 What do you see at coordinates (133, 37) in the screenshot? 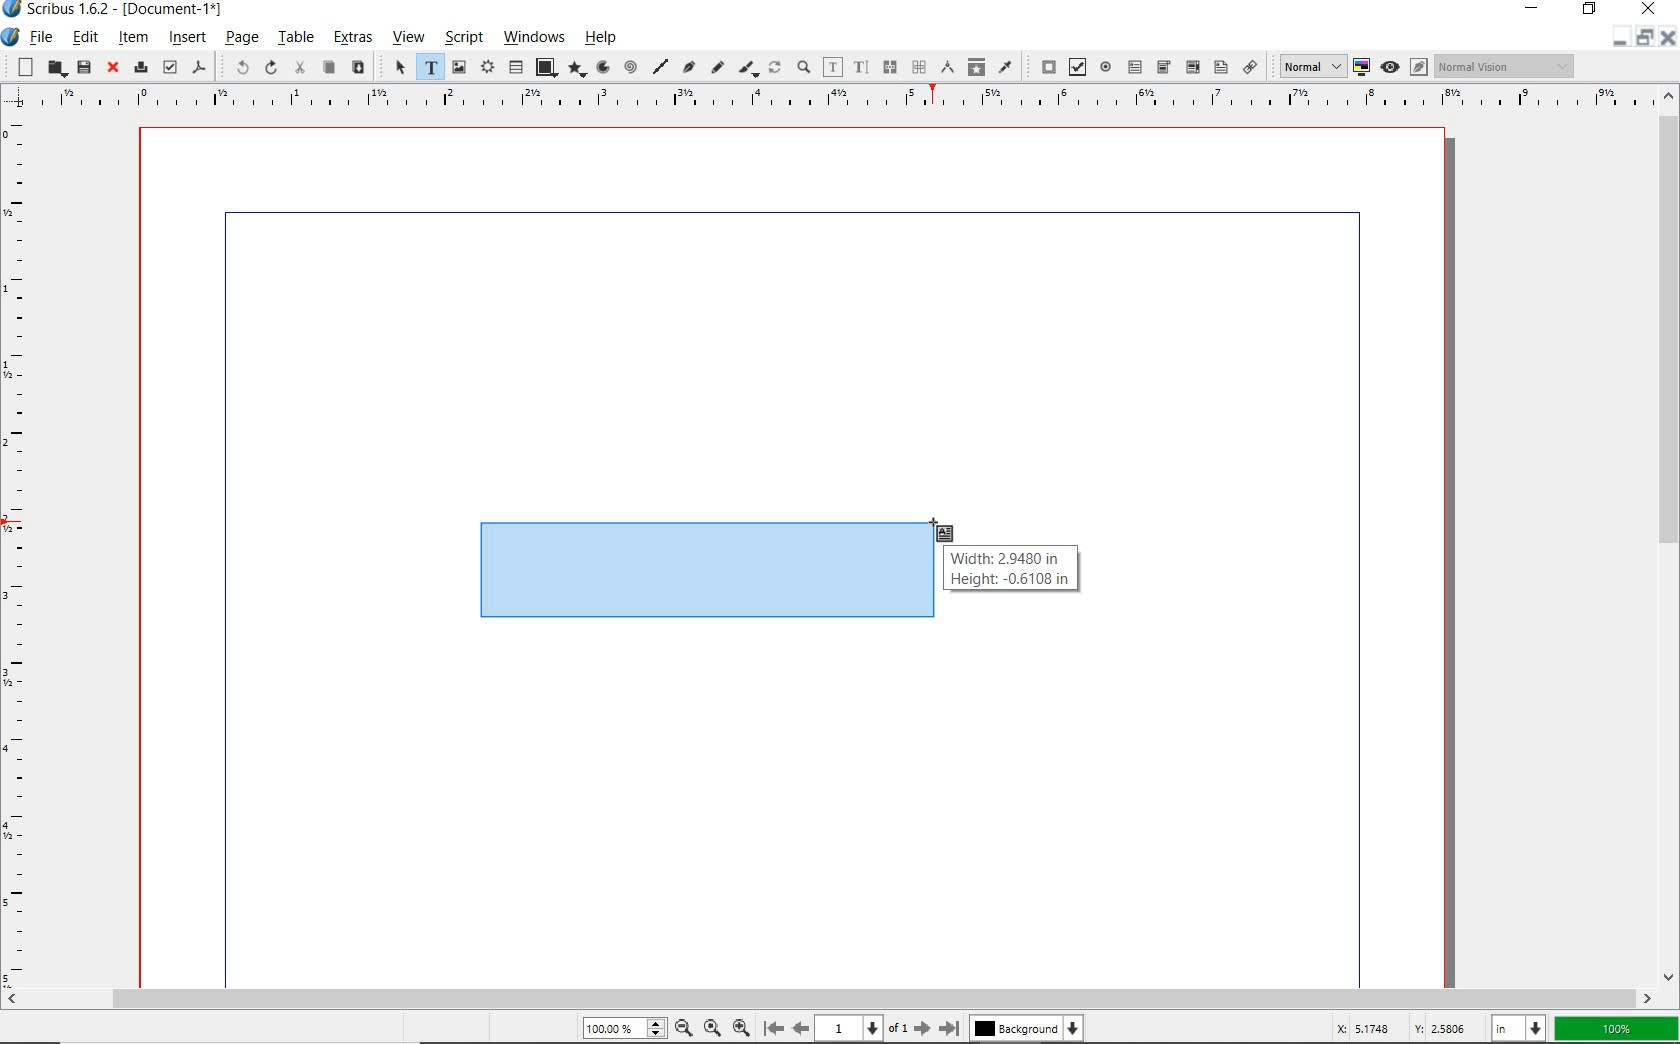
I see `item` at bounding box center [133, 37].